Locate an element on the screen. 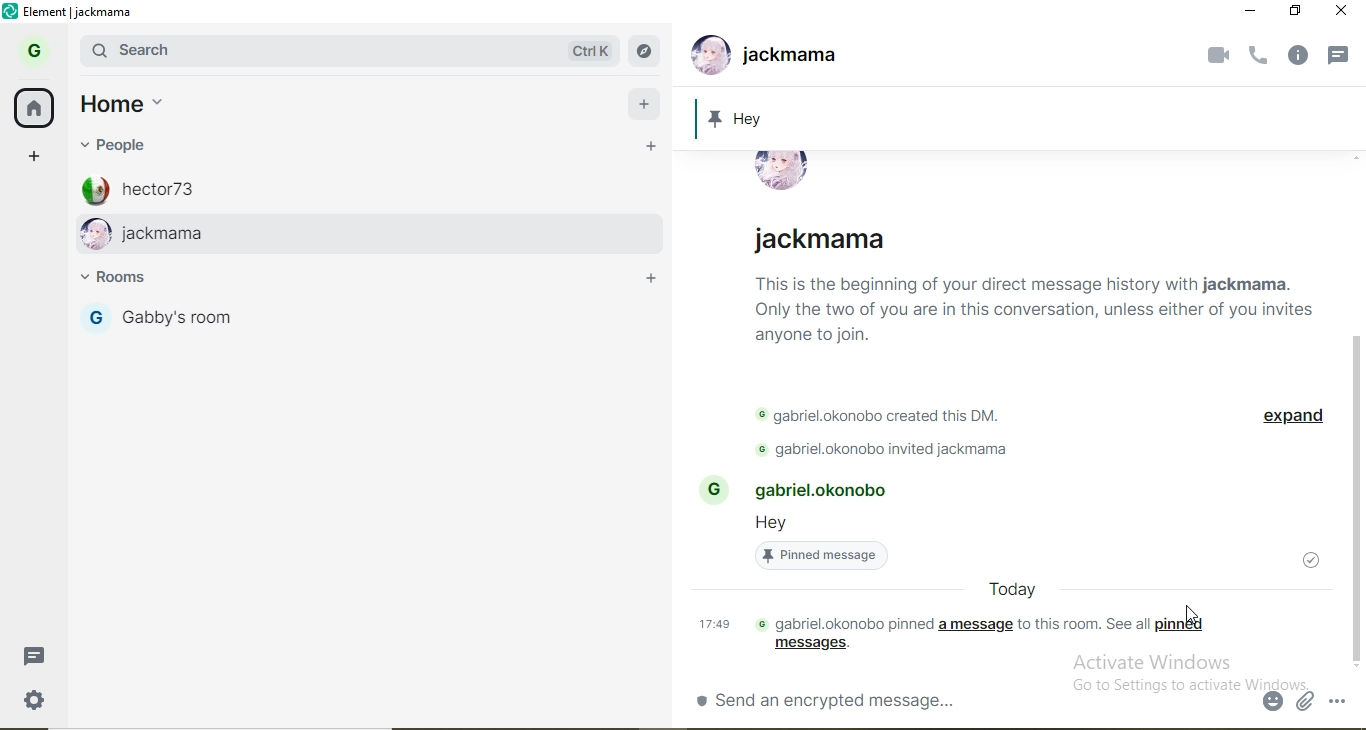 Image resolution: width=1366 pixels, height=730 pixels. profile image is located at coordinates (94, 188).